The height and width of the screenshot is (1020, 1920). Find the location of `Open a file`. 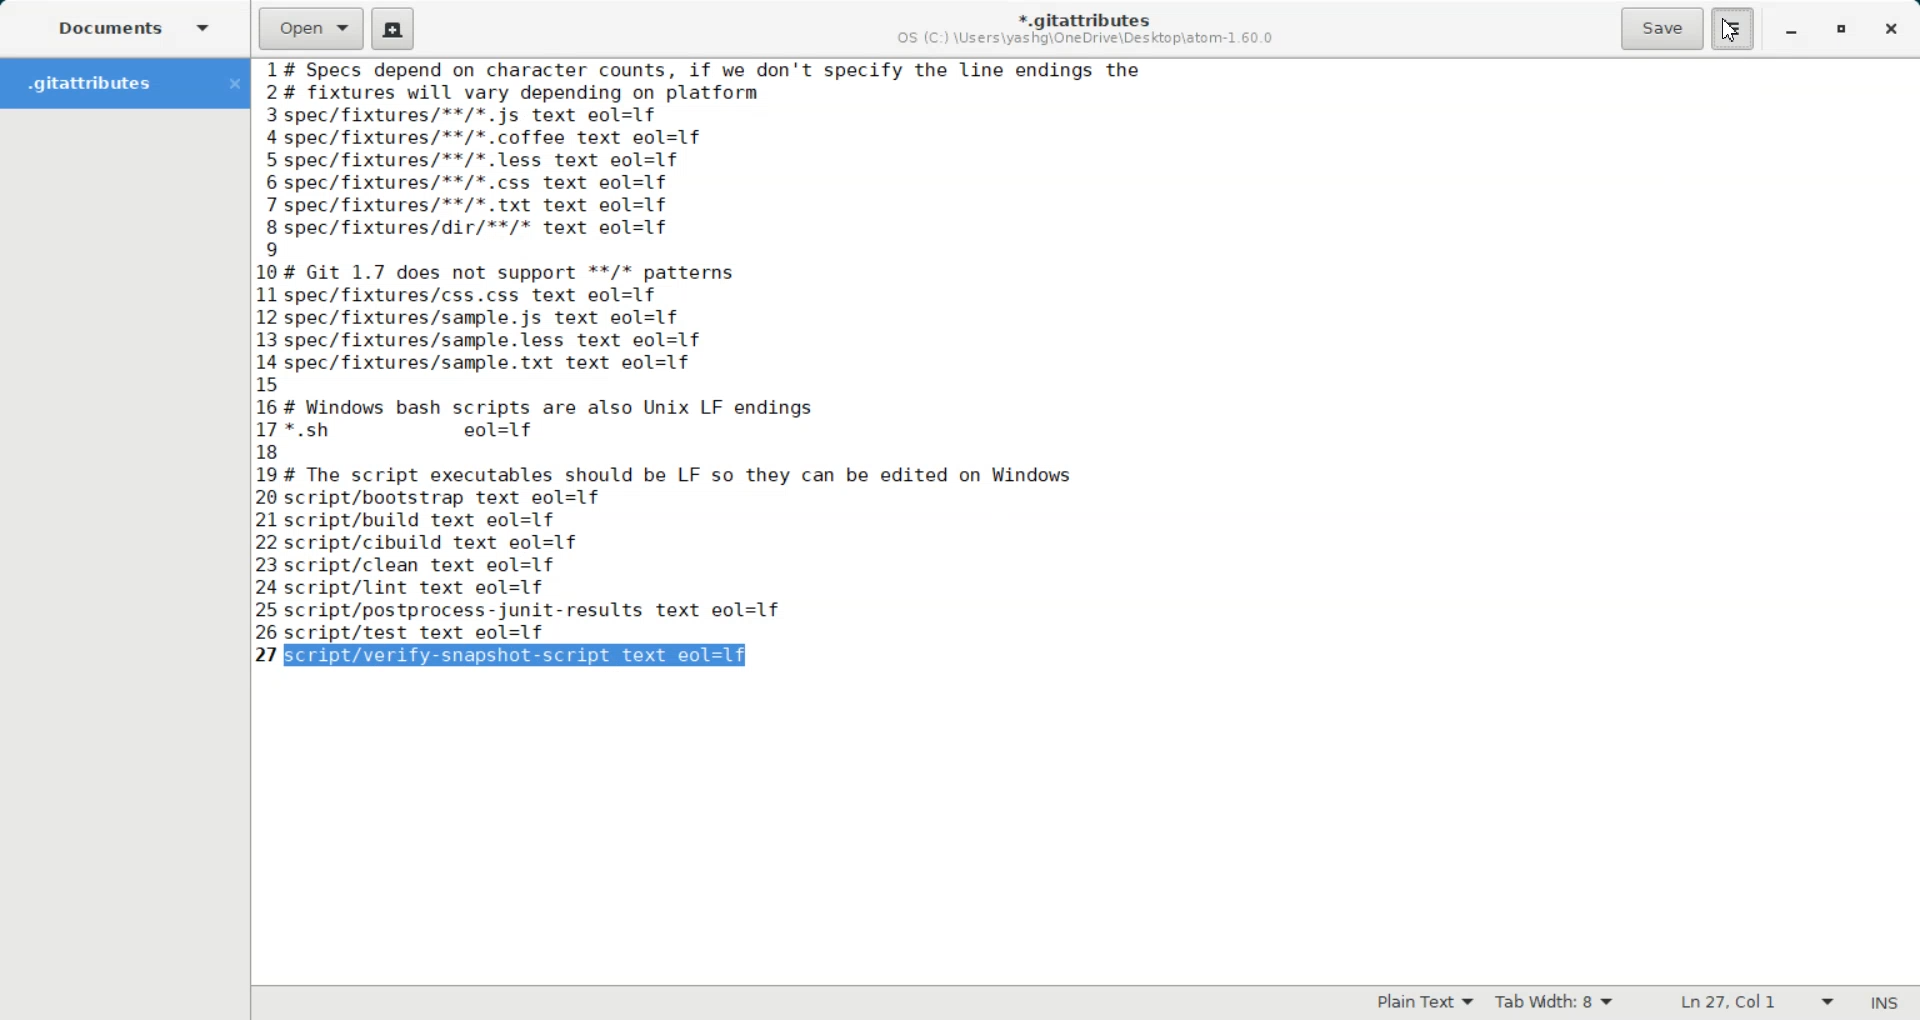

Open a file is located at coordinates (311, 27).